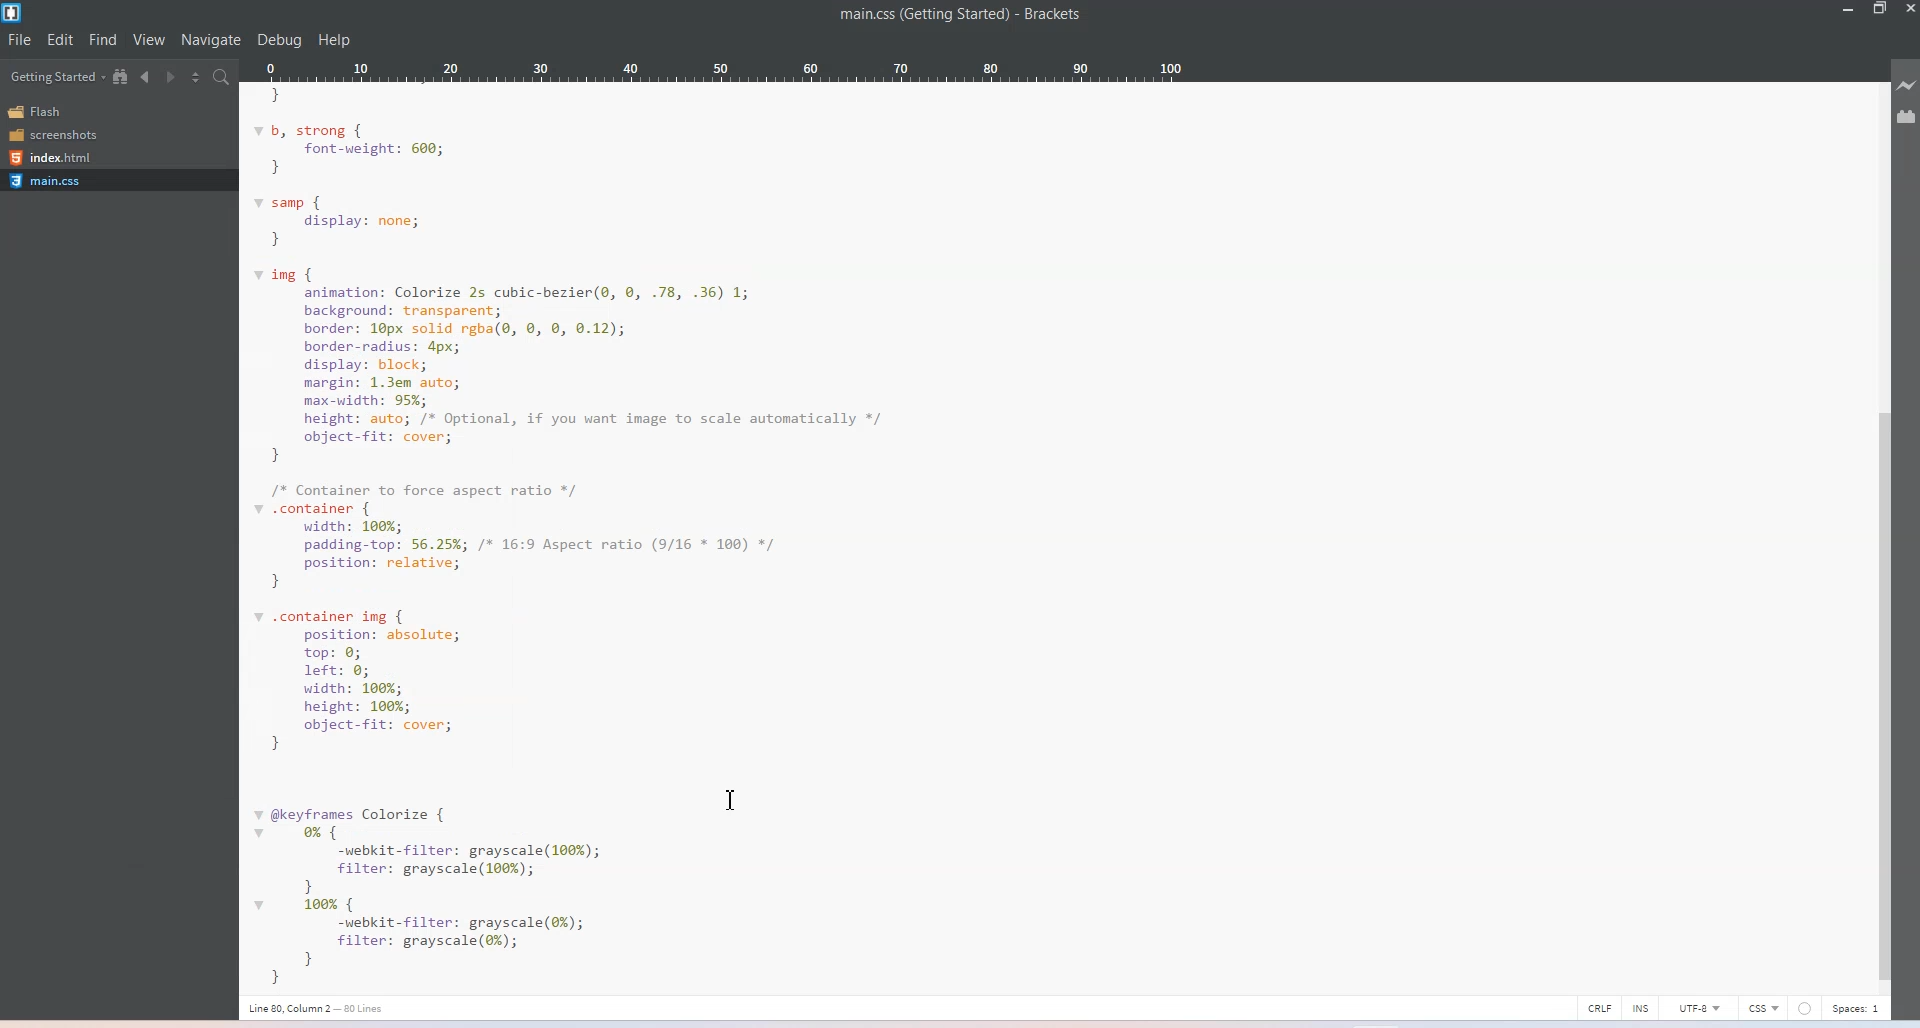 This screenshot has width=1920, height=1028. Describe the element at coordinates (121, 76) in the screenshot. I see `Show in file tree` at that location.